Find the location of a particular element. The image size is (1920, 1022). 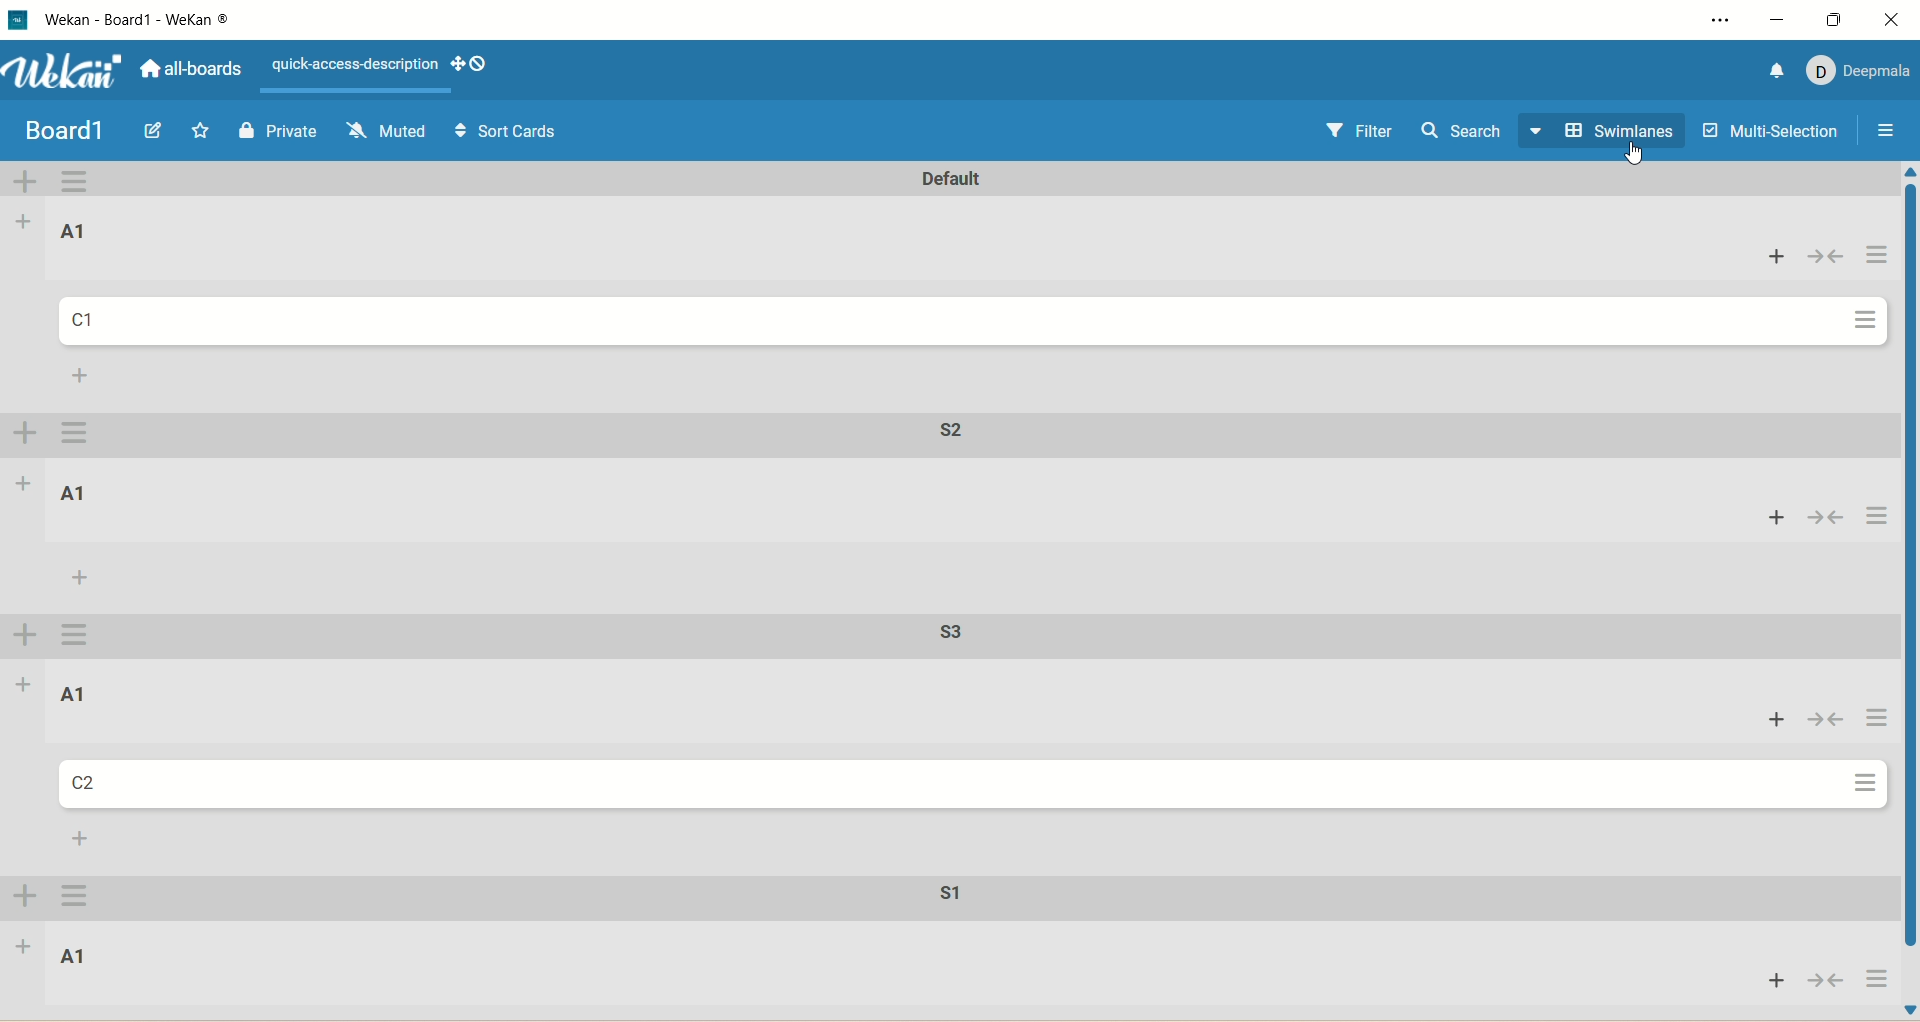

add swimlane is located at coordinates (23, 436).